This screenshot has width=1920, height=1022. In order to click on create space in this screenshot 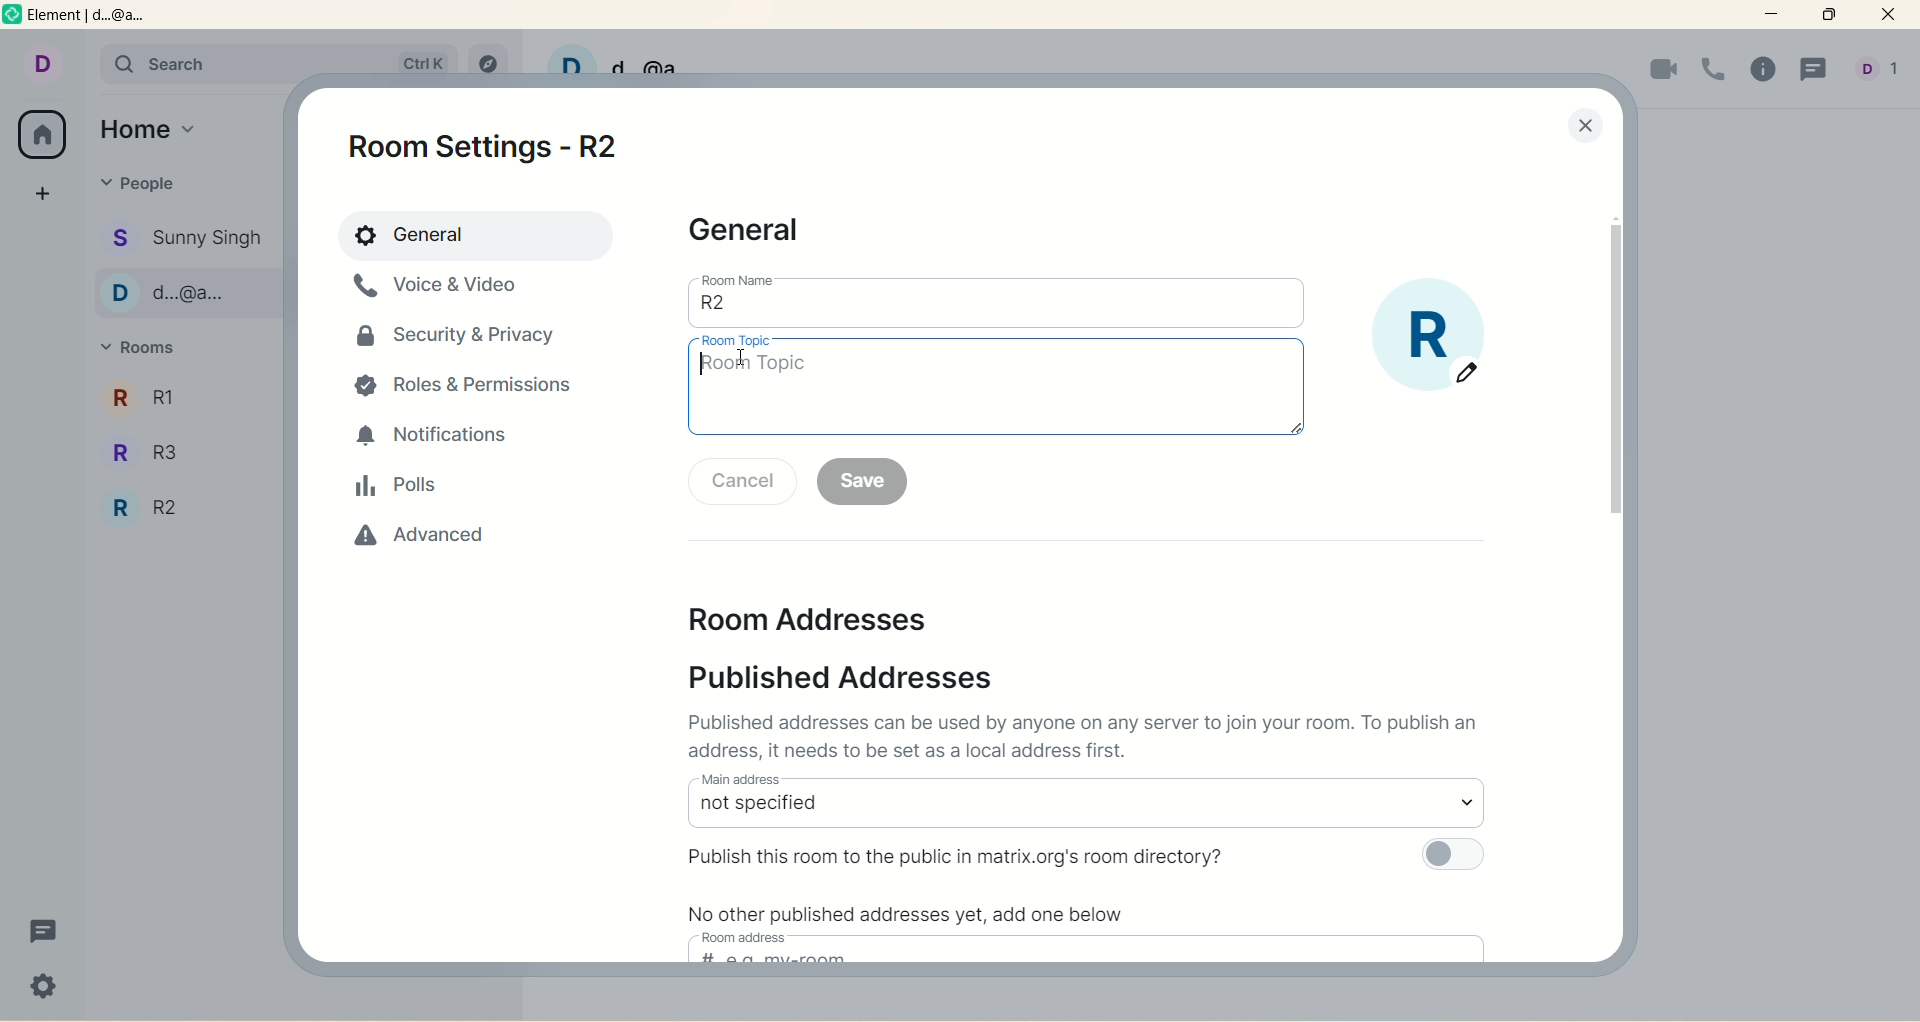, I will do `click(43, 193)`.